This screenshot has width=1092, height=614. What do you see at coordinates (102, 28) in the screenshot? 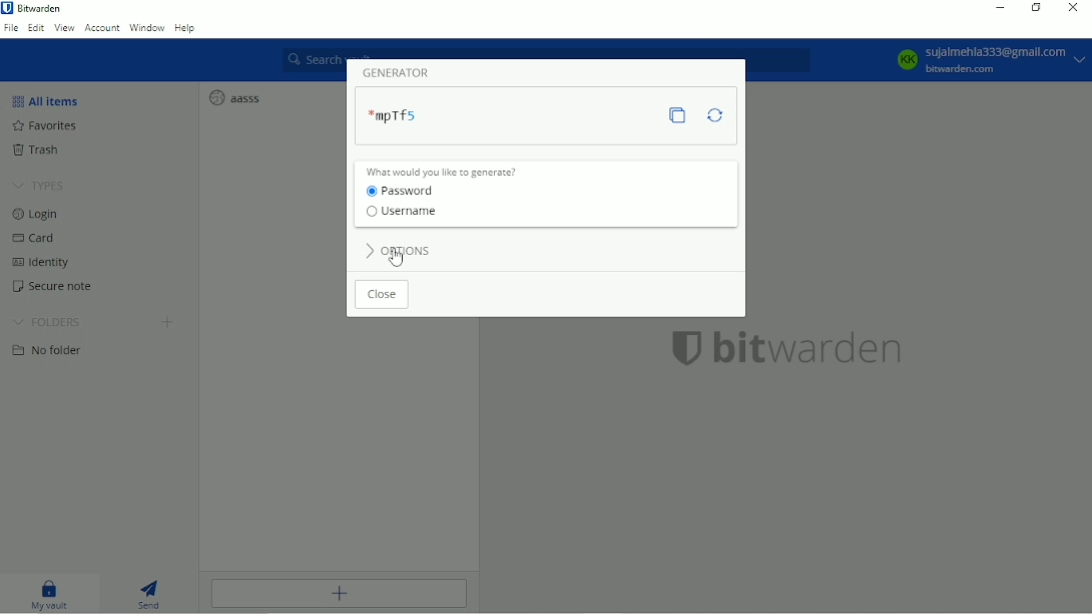
I see `Account` at bounding box center [102, 28].